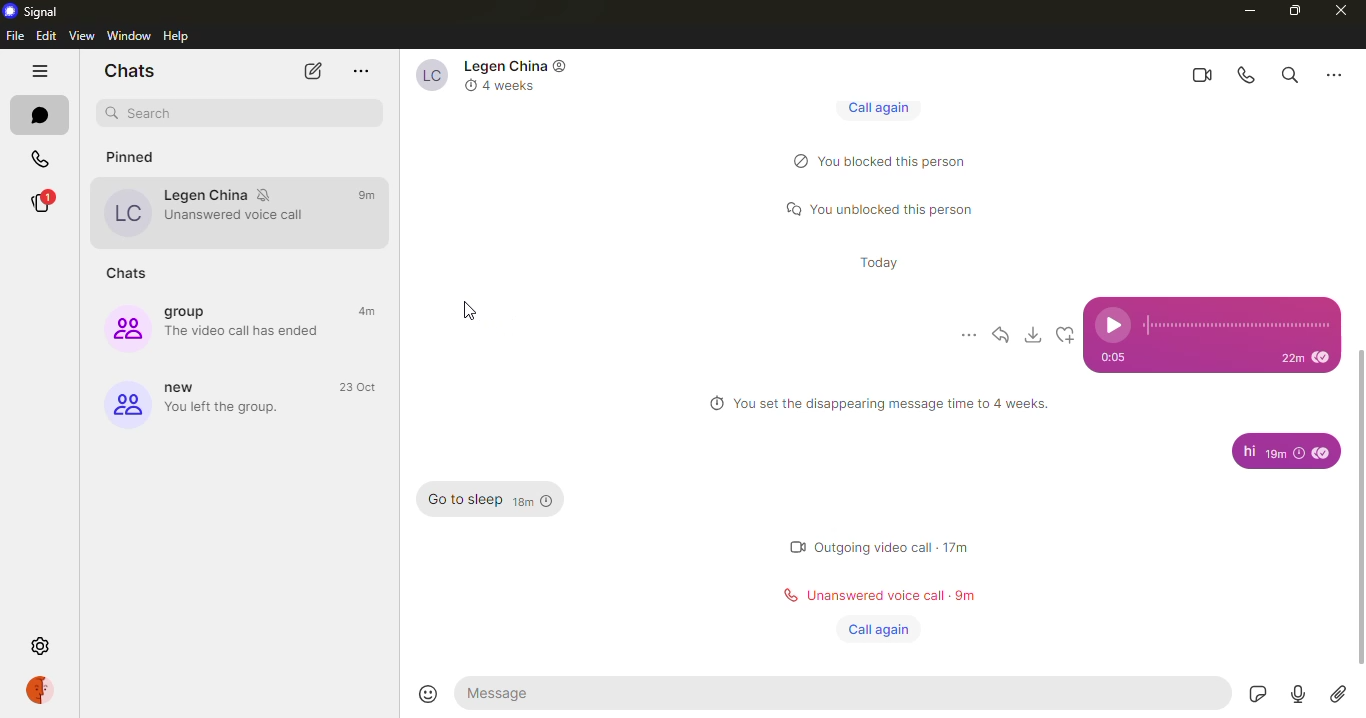  What do you see at coordinates (883, 262) in the screenshot?
I see `time` at bounding box center [883, 262].